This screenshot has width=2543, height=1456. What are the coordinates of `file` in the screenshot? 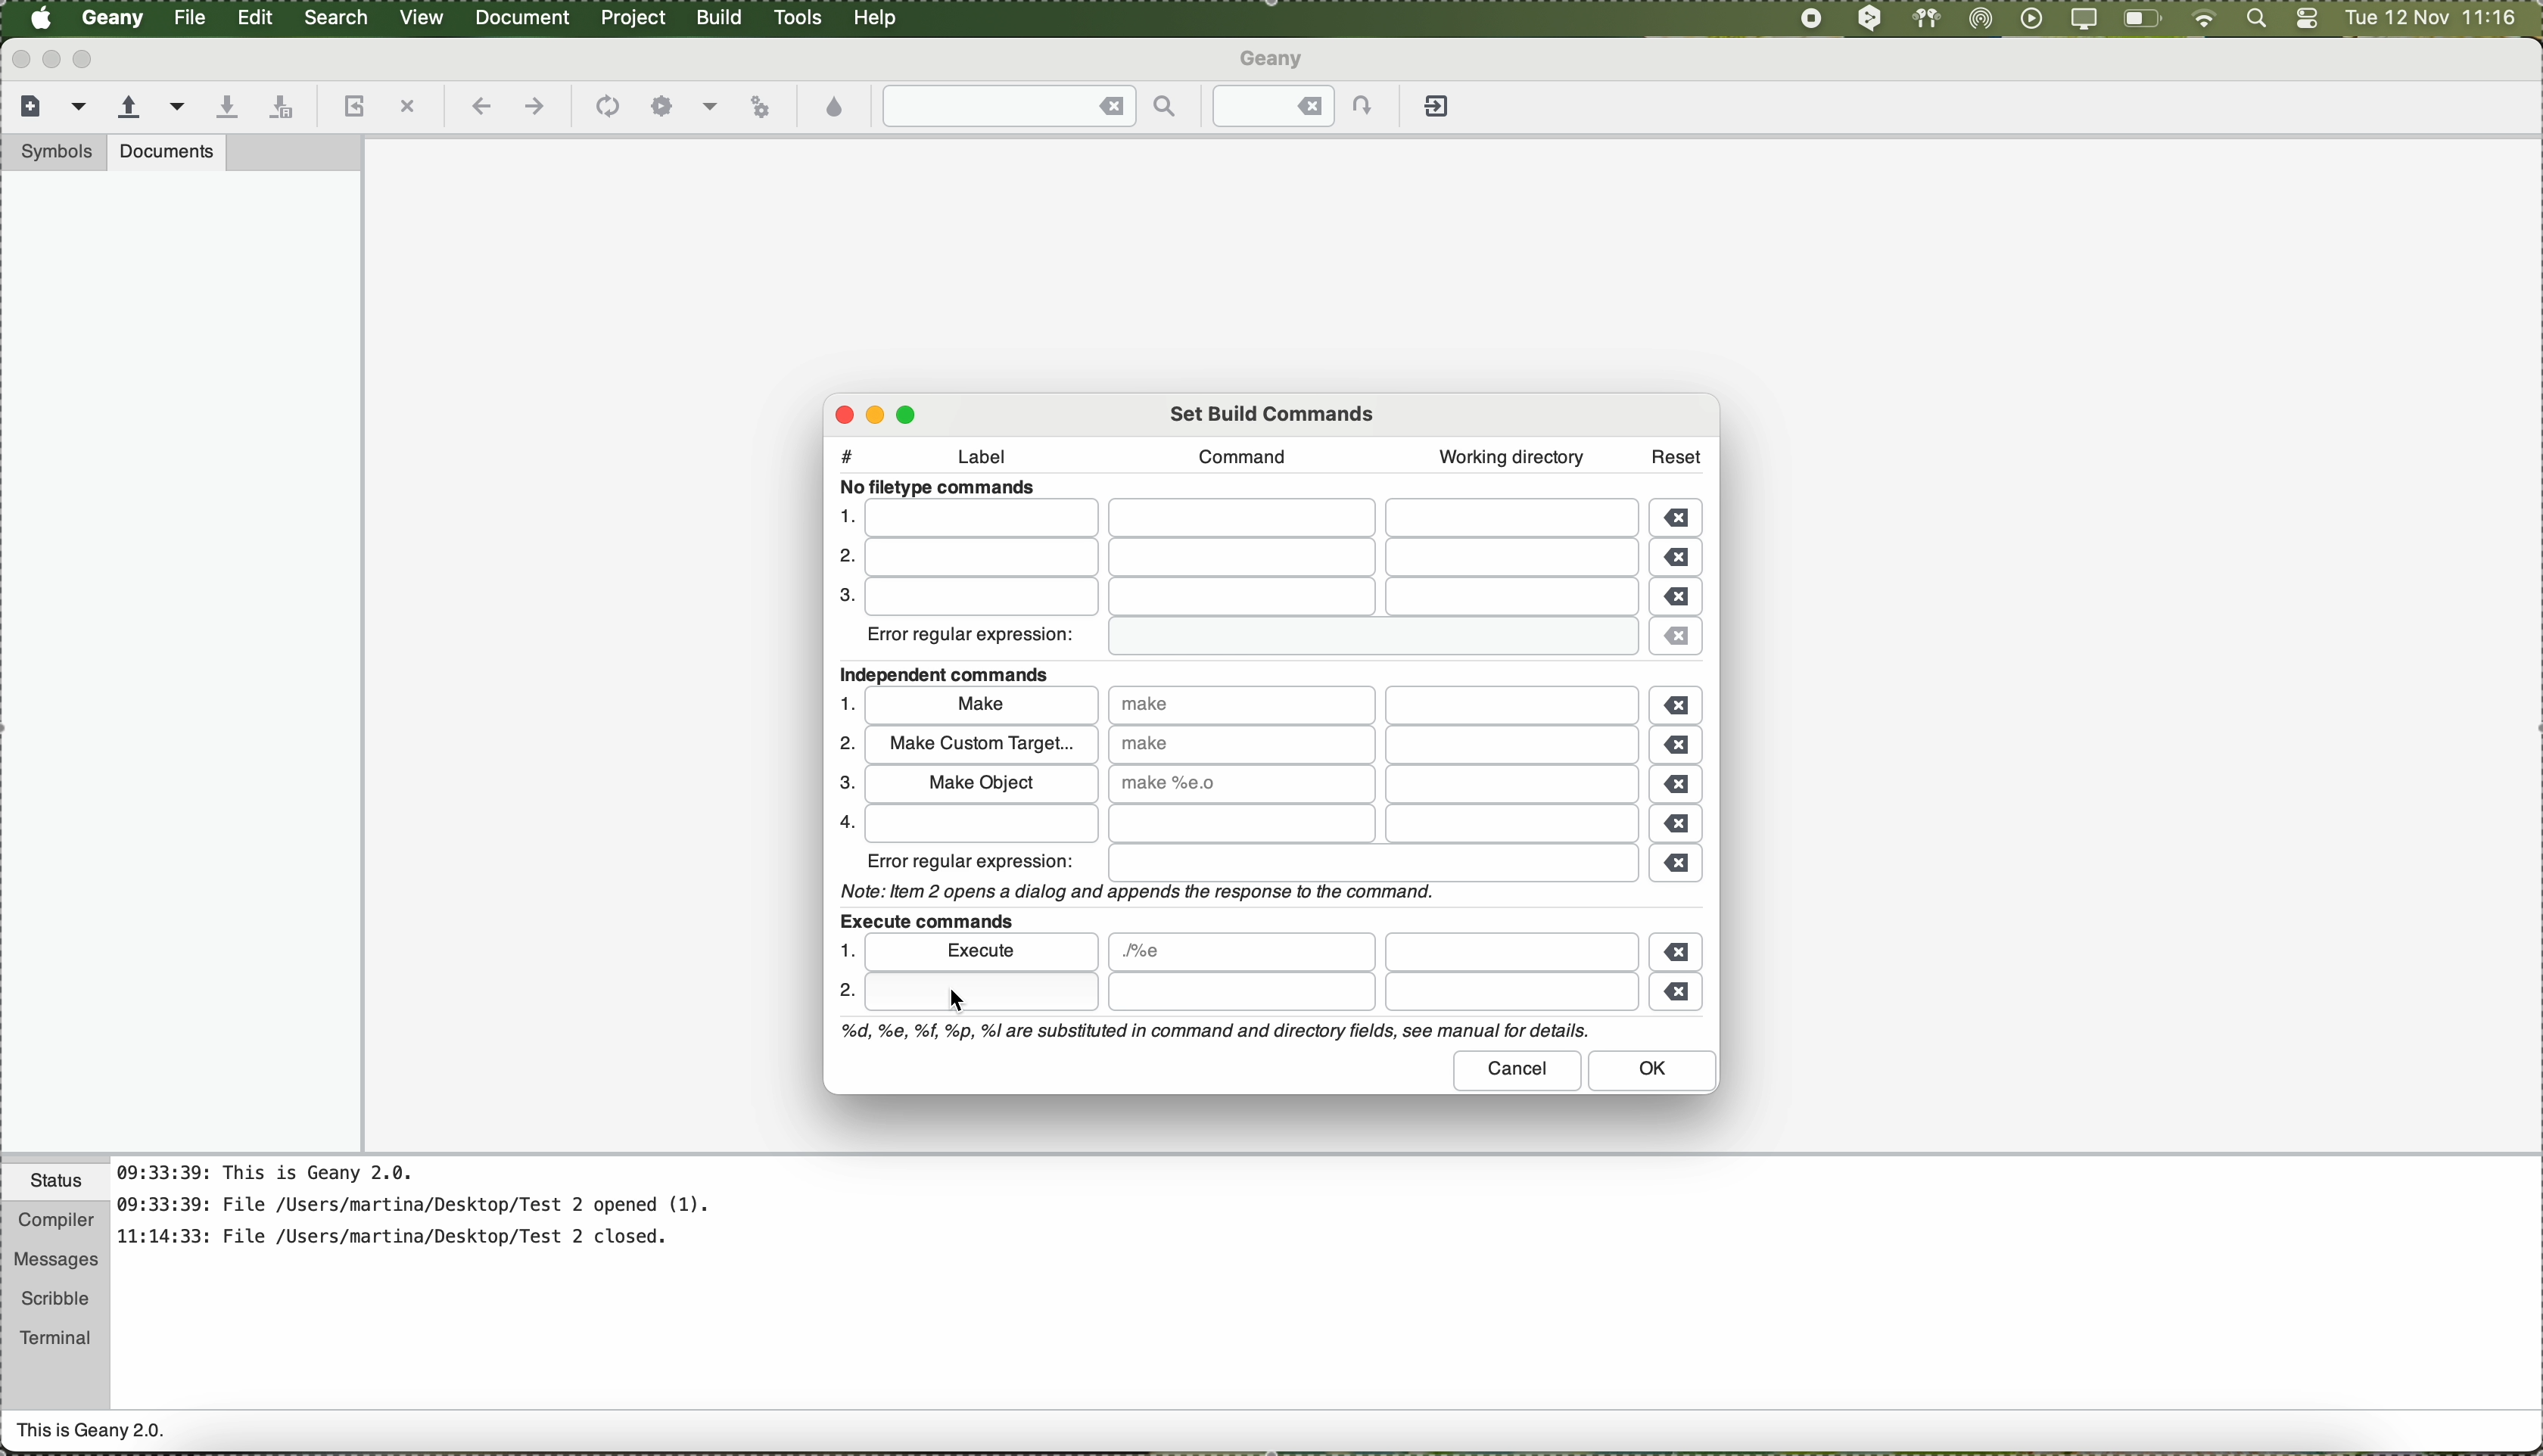 It's located at (1241, 952).